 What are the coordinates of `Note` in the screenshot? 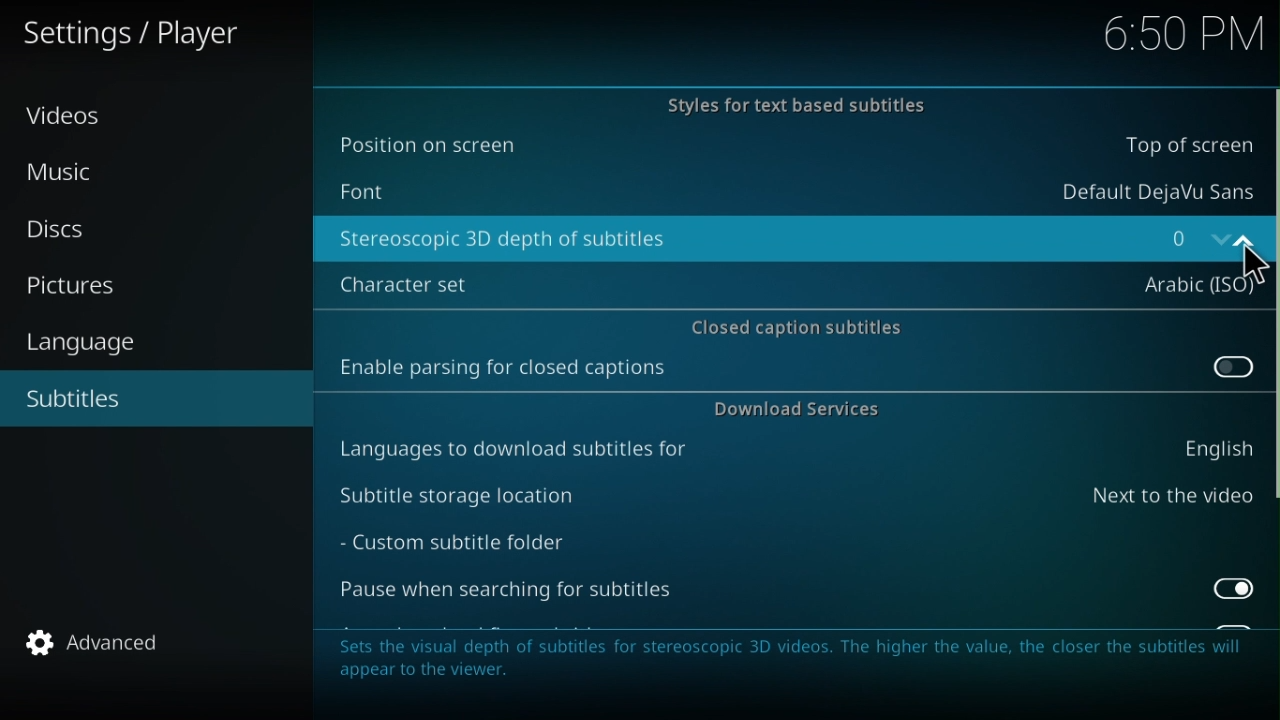 It's located at (795, 667).